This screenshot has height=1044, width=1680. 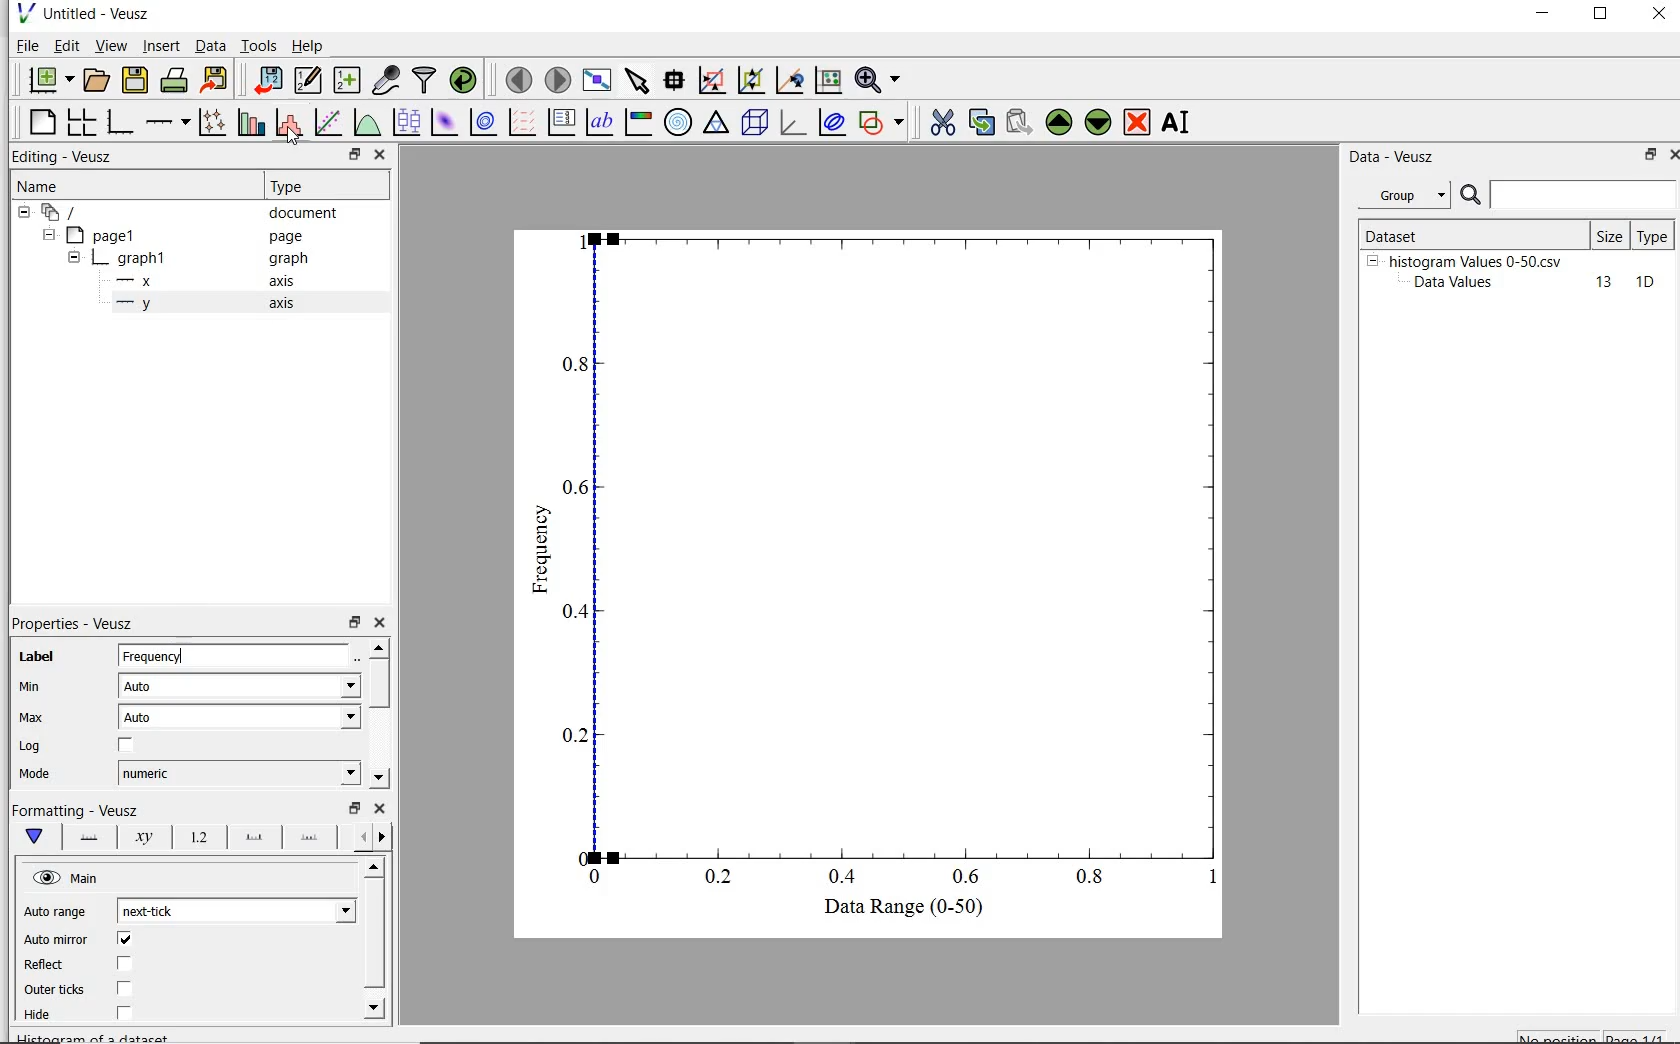 I want to click on , so click(x=290, y=259).